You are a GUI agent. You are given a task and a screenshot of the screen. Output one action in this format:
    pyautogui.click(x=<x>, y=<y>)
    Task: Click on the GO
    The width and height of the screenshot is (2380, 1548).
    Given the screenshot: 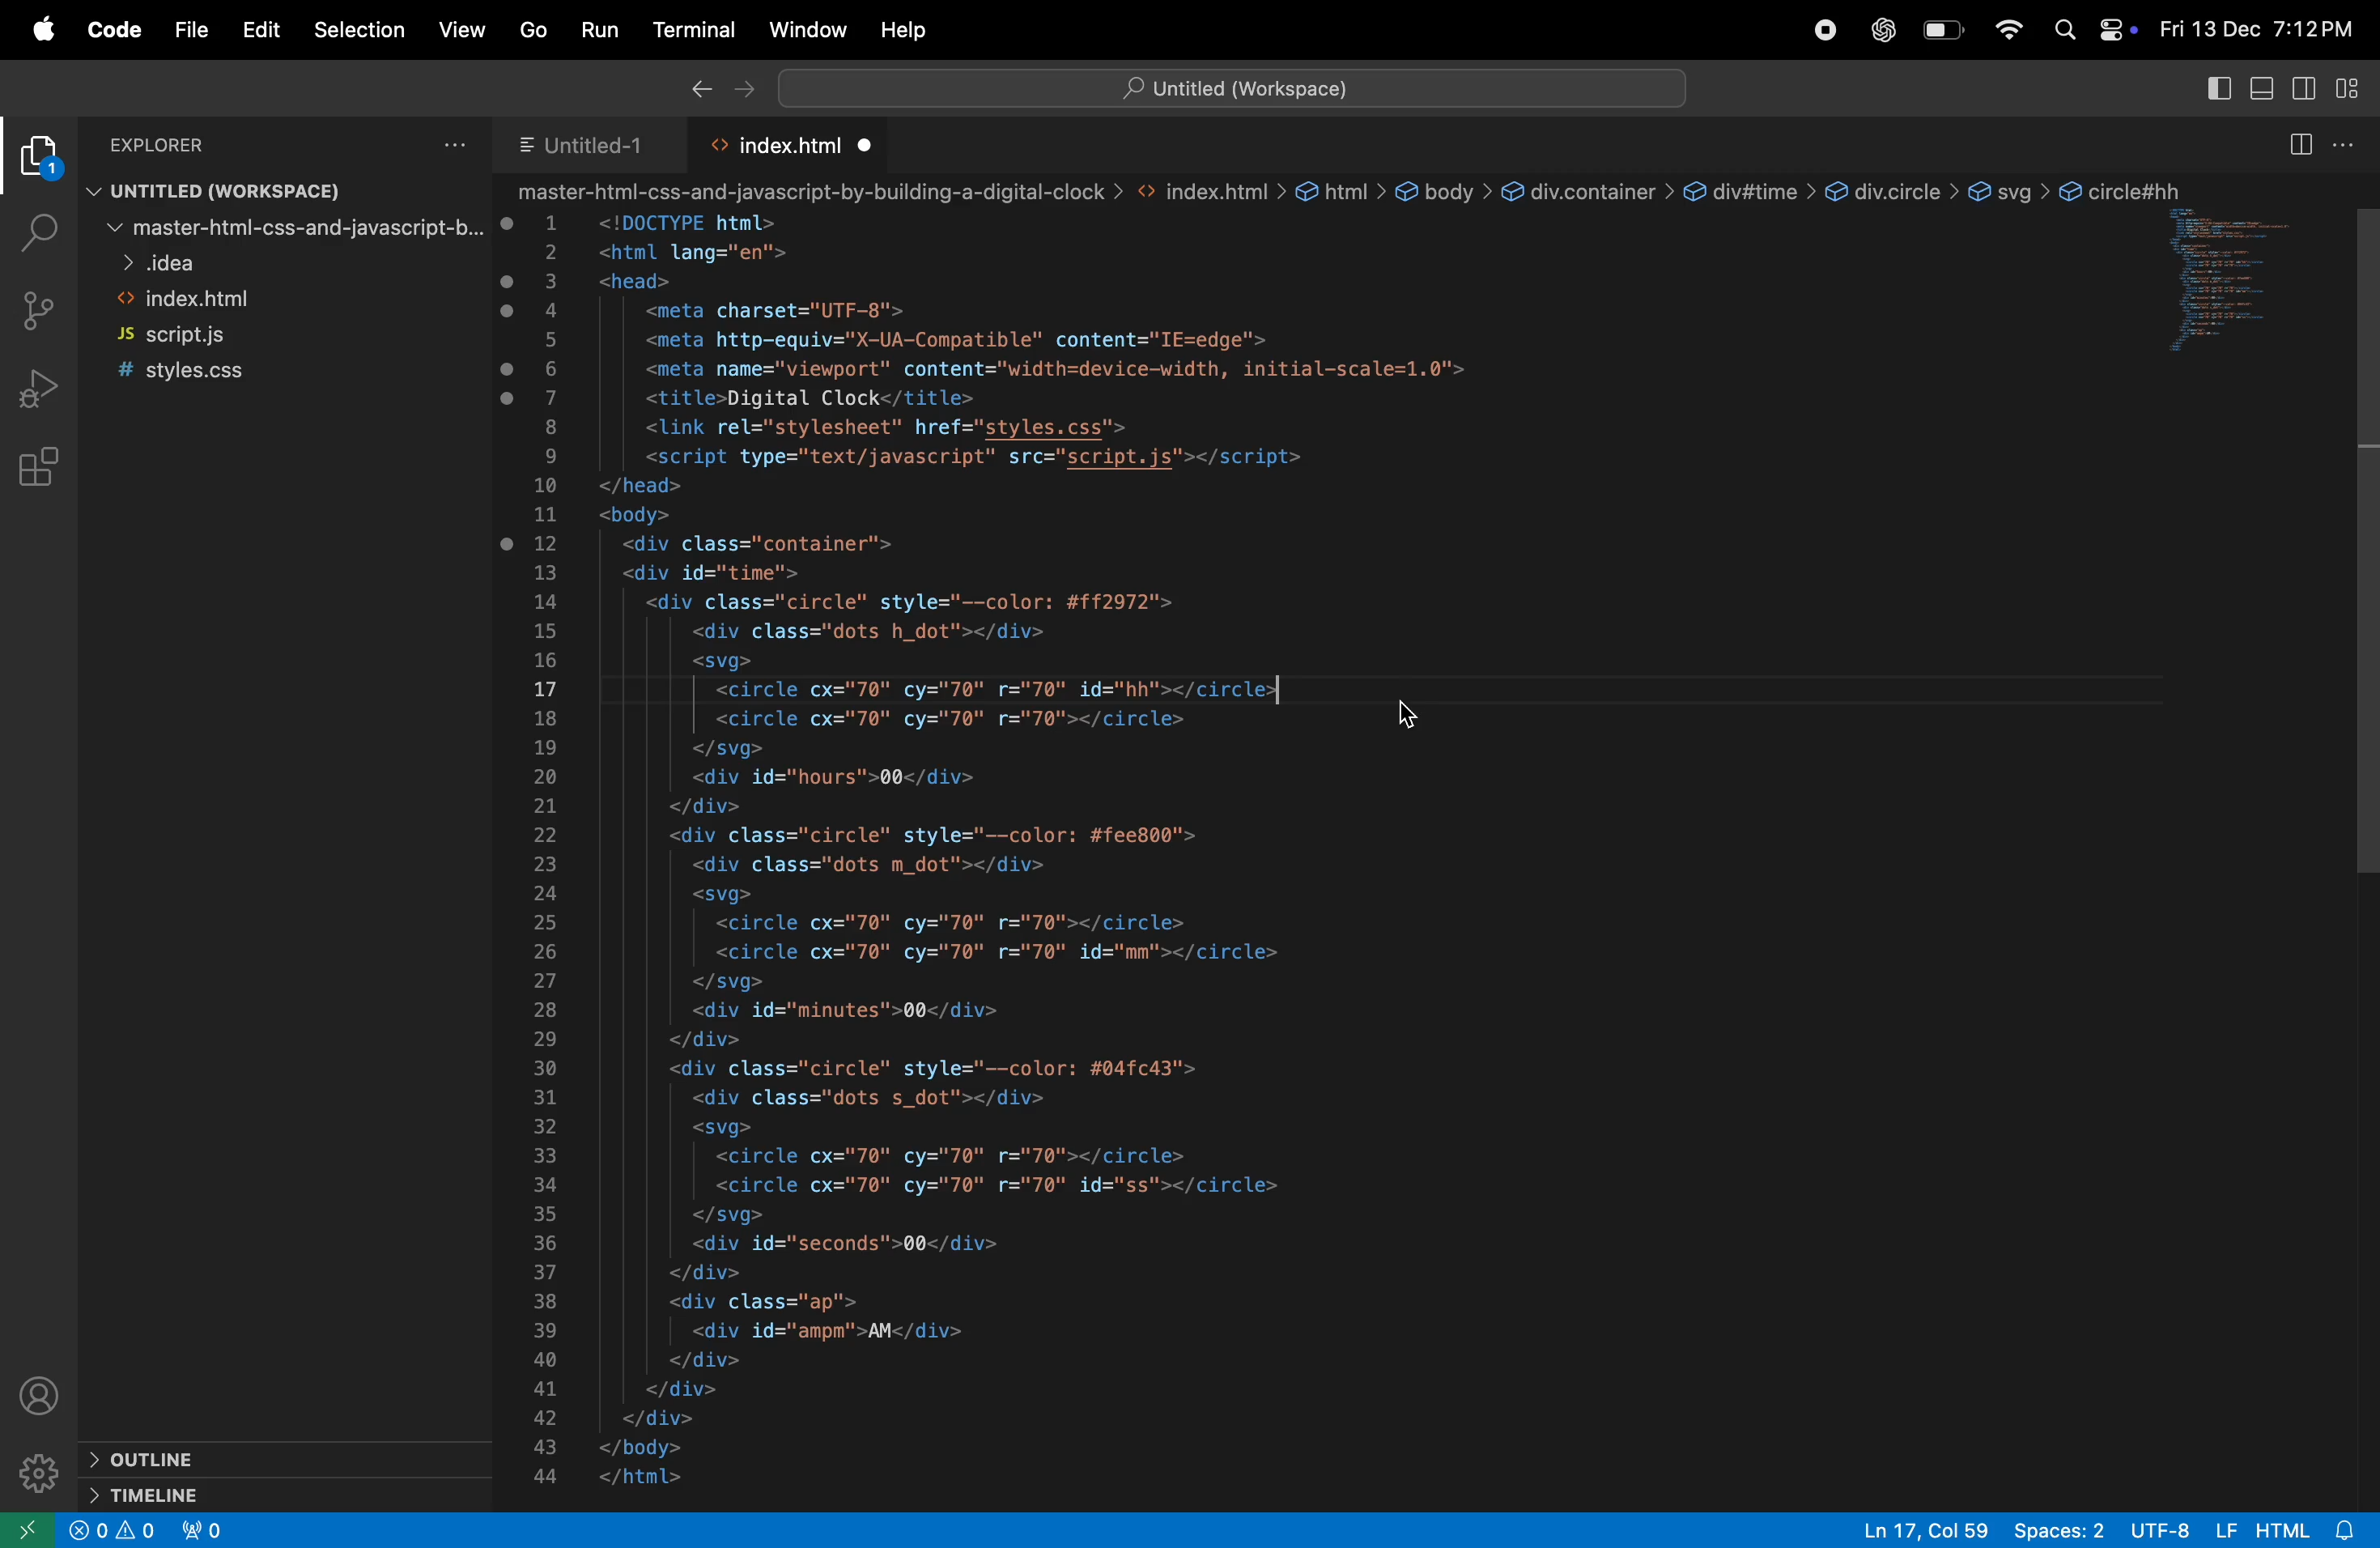 What is the action you would take?
    pyautogui.click(x=532, y=27)
    